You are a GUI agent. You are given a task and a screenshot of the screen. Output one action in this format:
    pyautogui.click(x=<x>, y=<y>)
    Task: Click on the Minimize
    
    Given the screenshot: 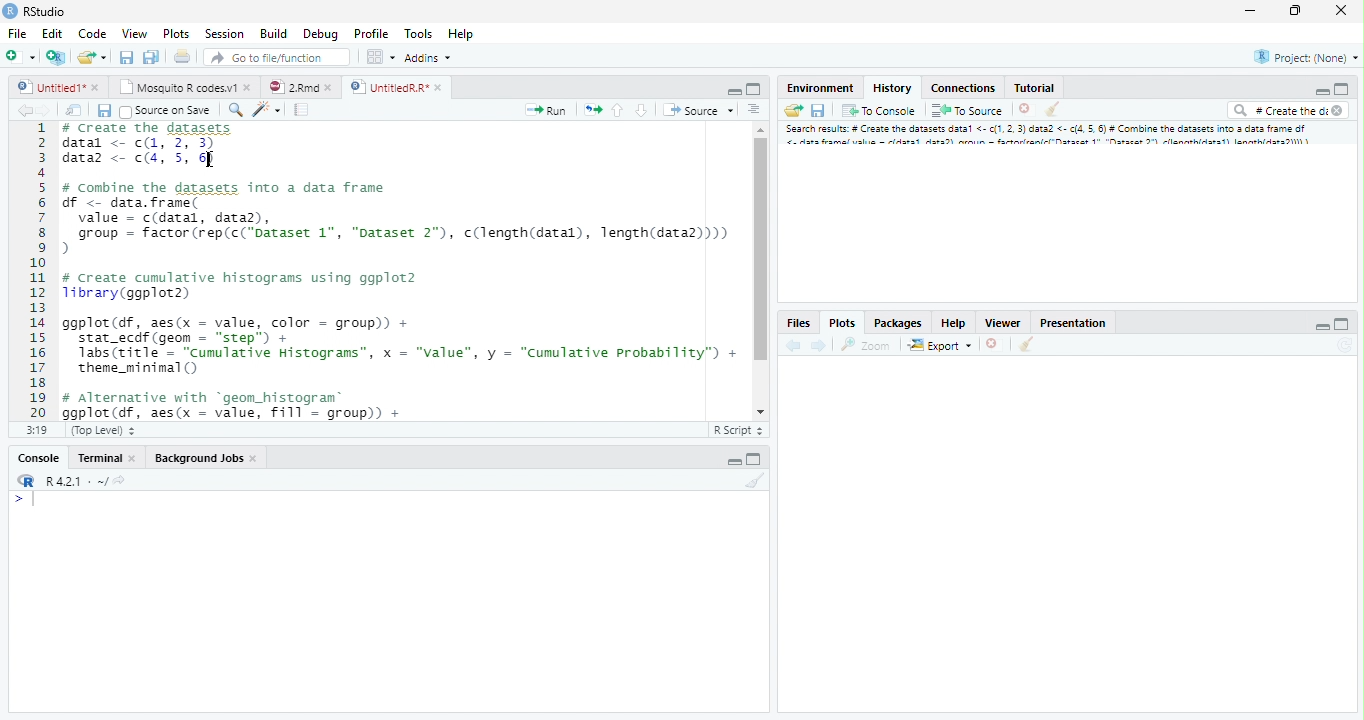 What is the action you would take?
    pyautogui.click(x=1321, y=92)
    